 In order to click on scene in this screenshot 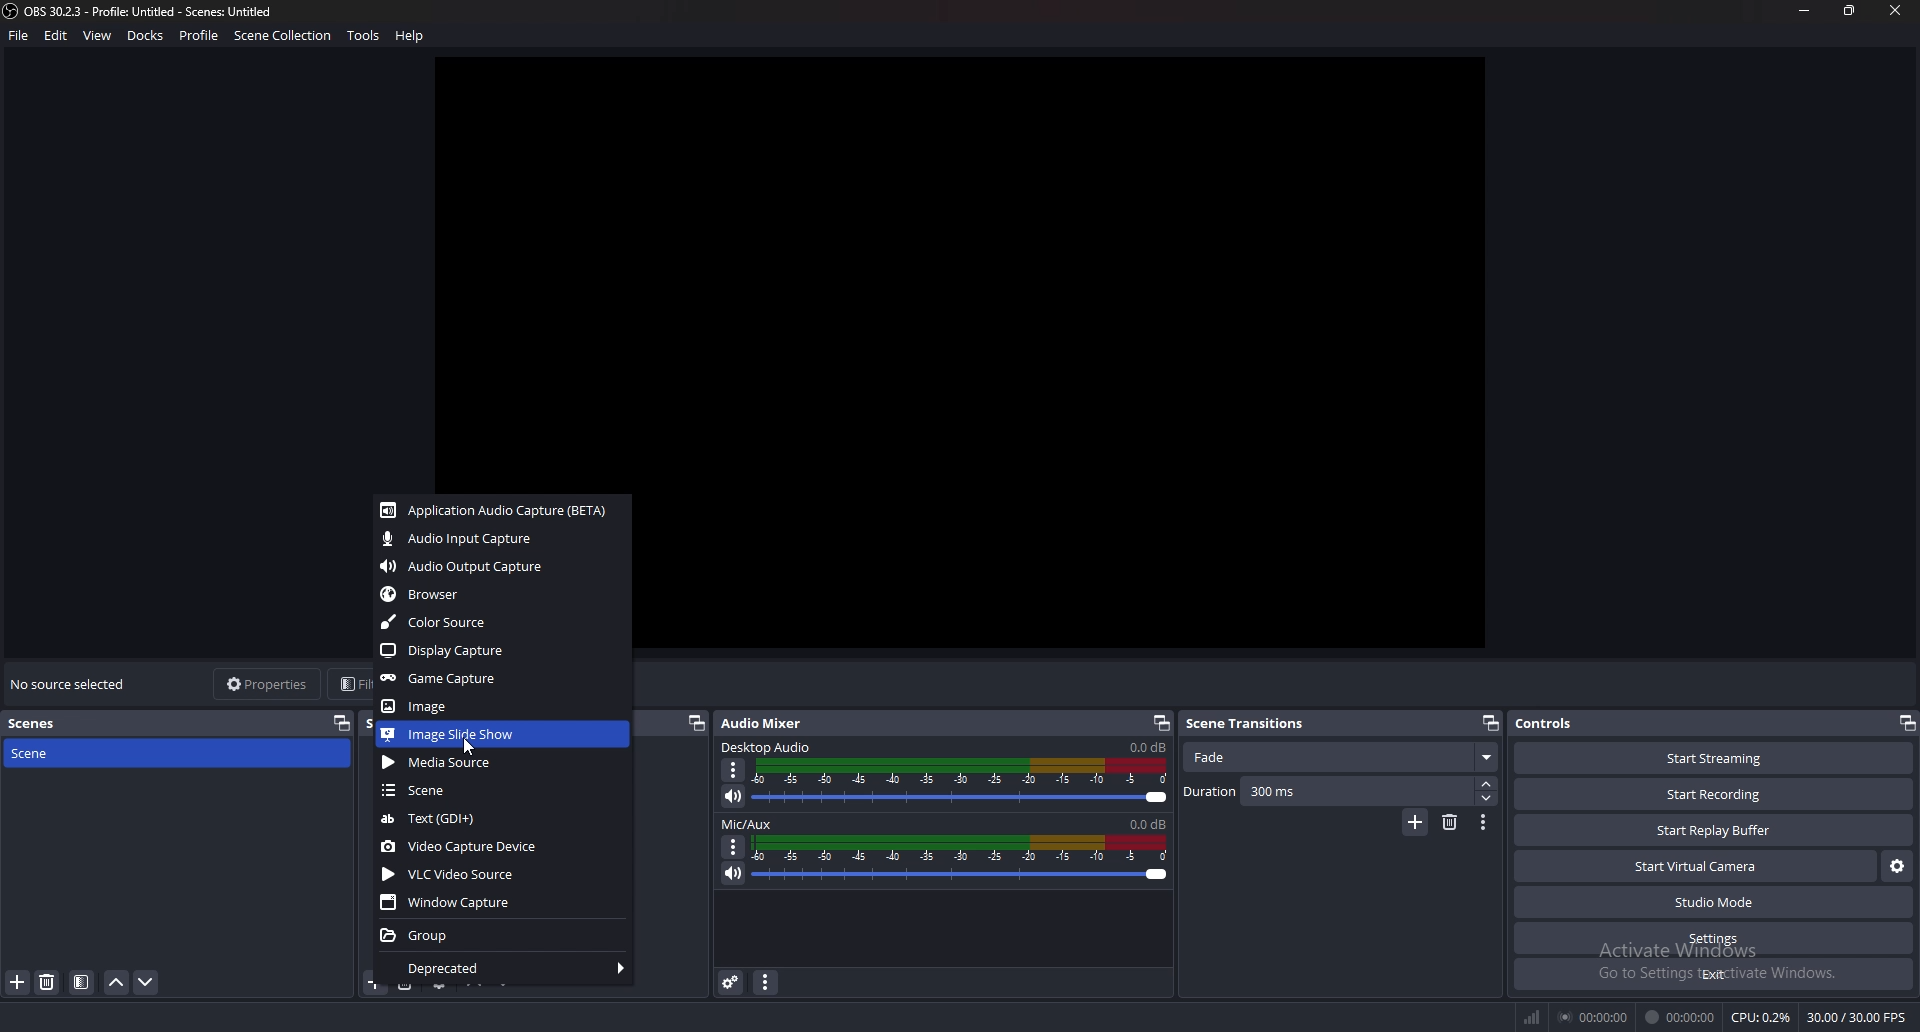, I will do `click(69, 754)`.